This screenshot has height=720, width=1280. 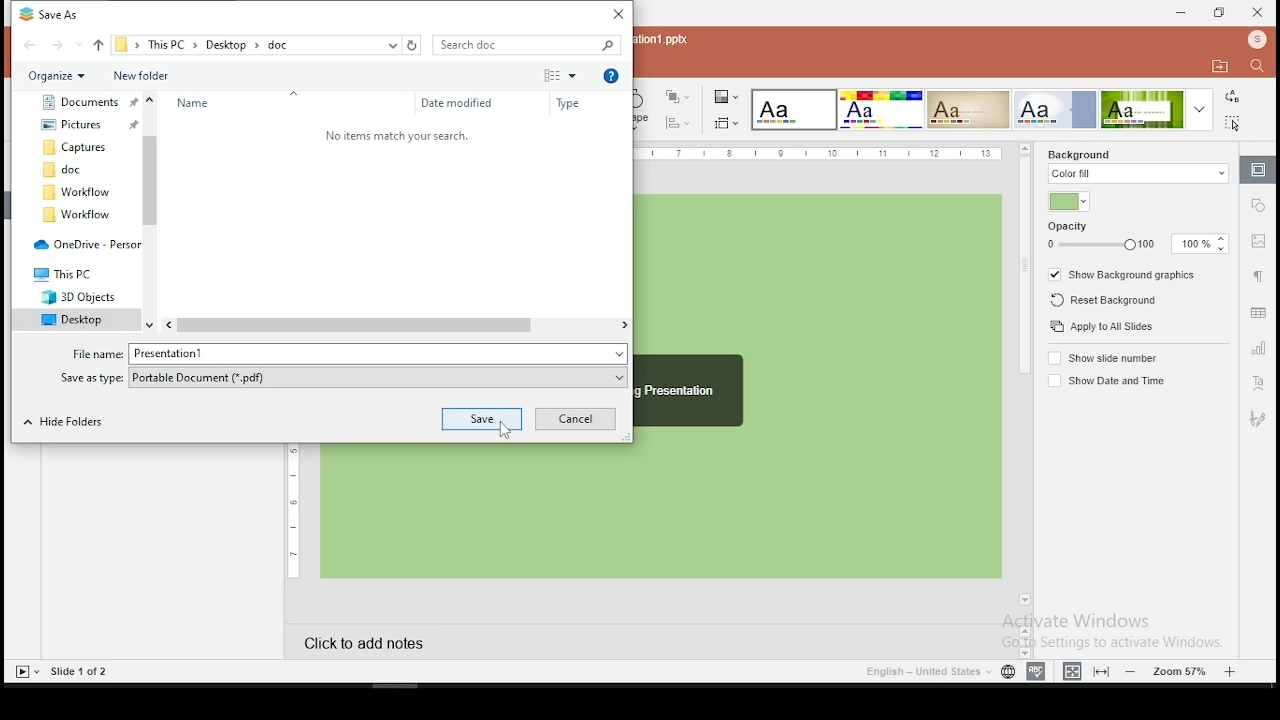 What do you see at coordinates (727, 122) in the screenshot?
I see `select slide size` at bounding box center [727, 122].